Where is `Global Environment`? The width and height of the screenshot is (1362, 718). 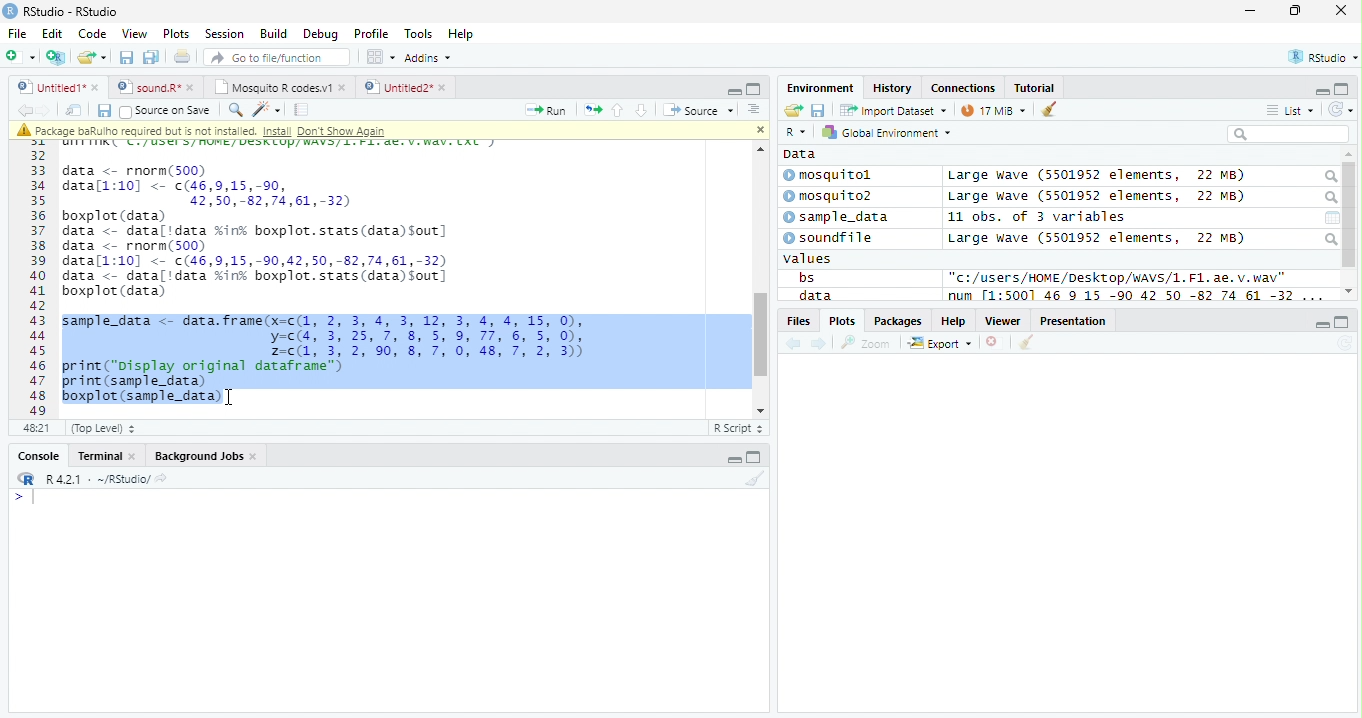
Global Environment is located at coordinates (884, 131).